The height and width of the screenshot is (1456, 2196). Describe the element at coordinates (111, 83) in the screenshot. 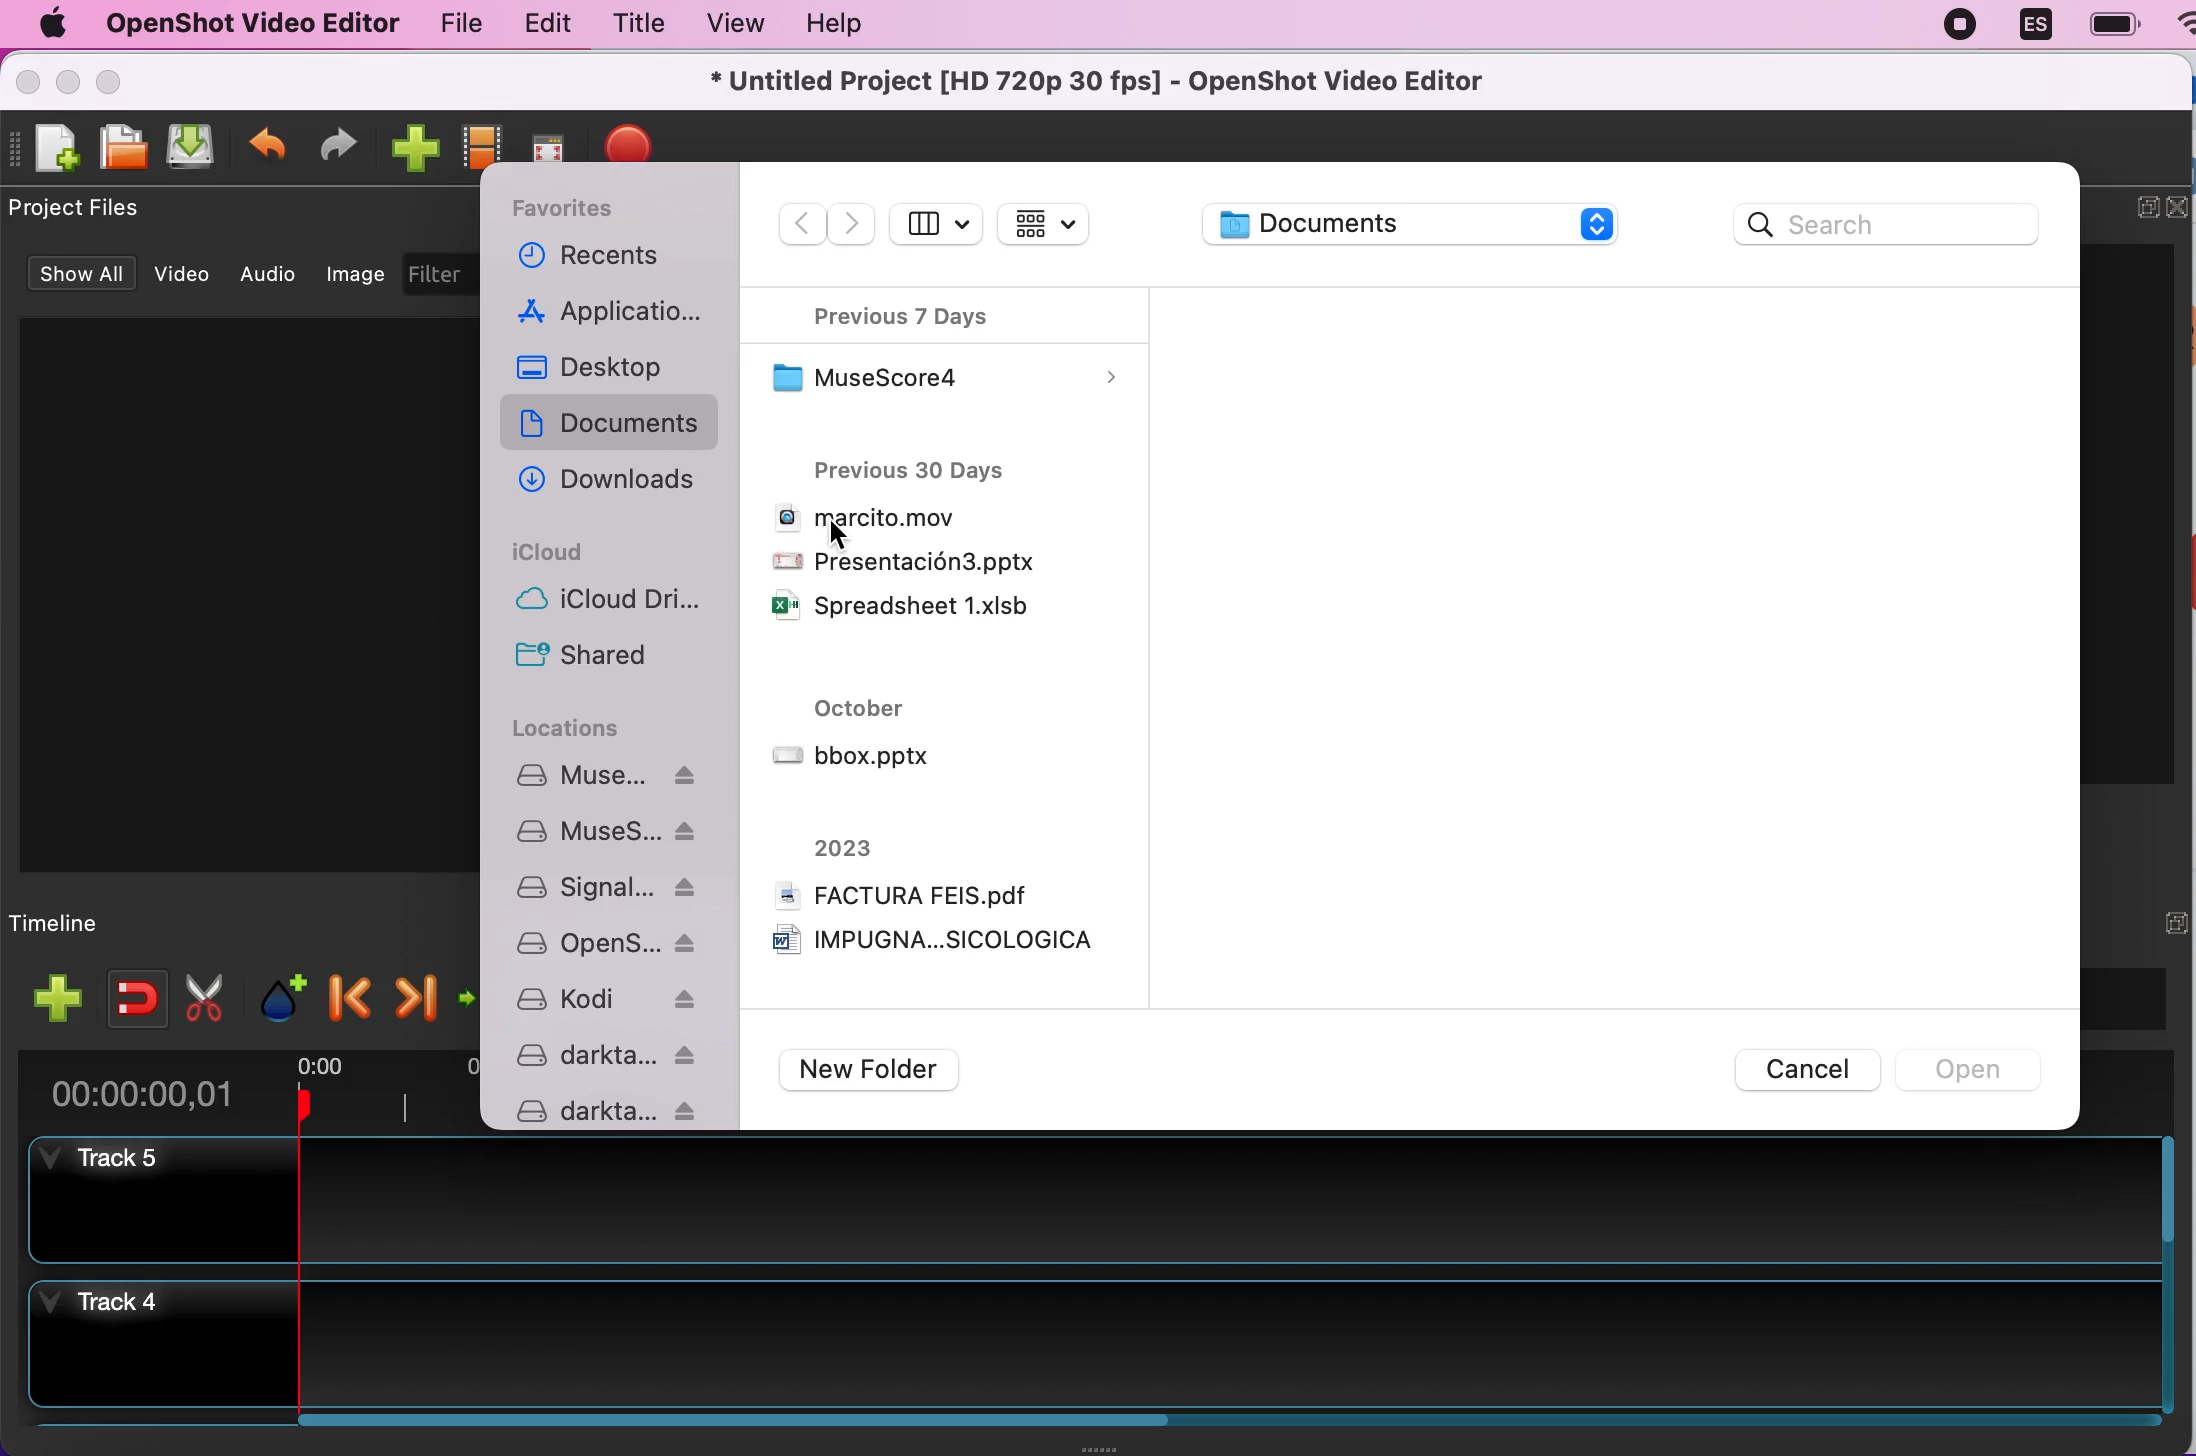

I see `maximize` at that location.